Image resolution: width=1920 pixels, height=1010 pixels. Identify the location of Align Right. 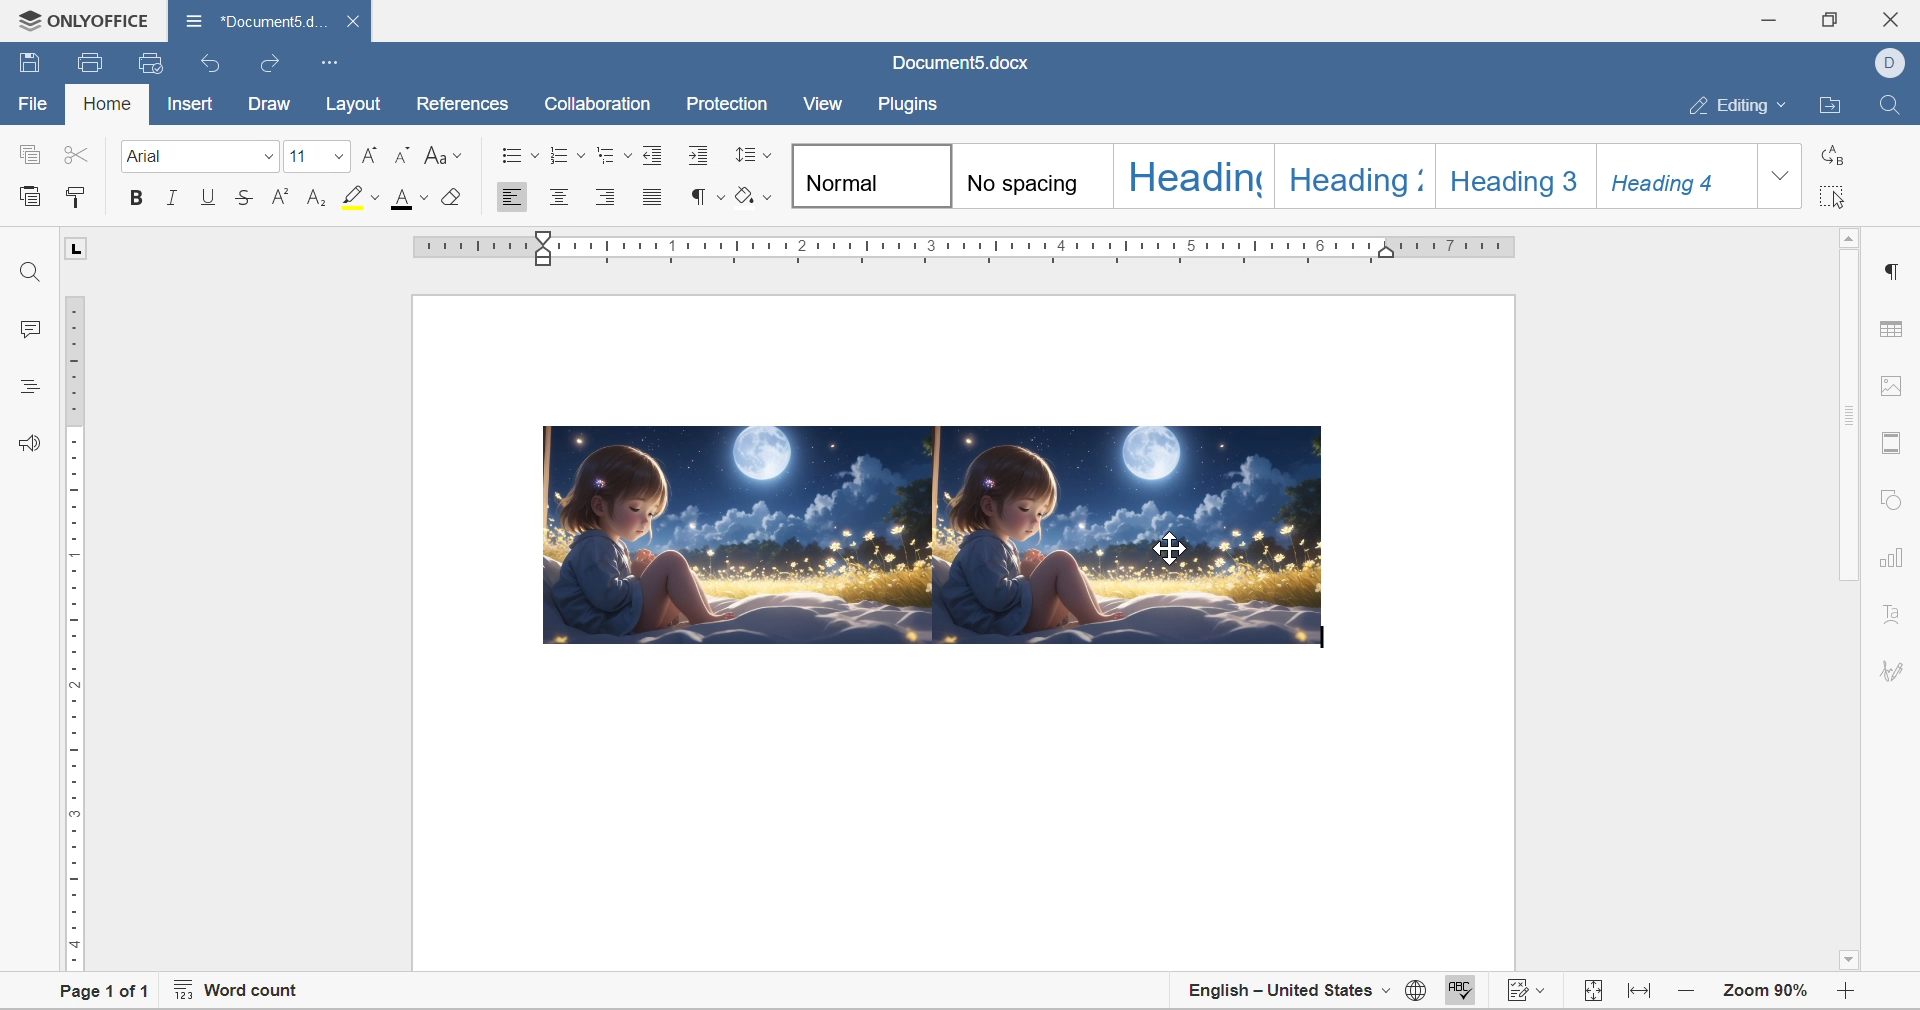
(612, 197).